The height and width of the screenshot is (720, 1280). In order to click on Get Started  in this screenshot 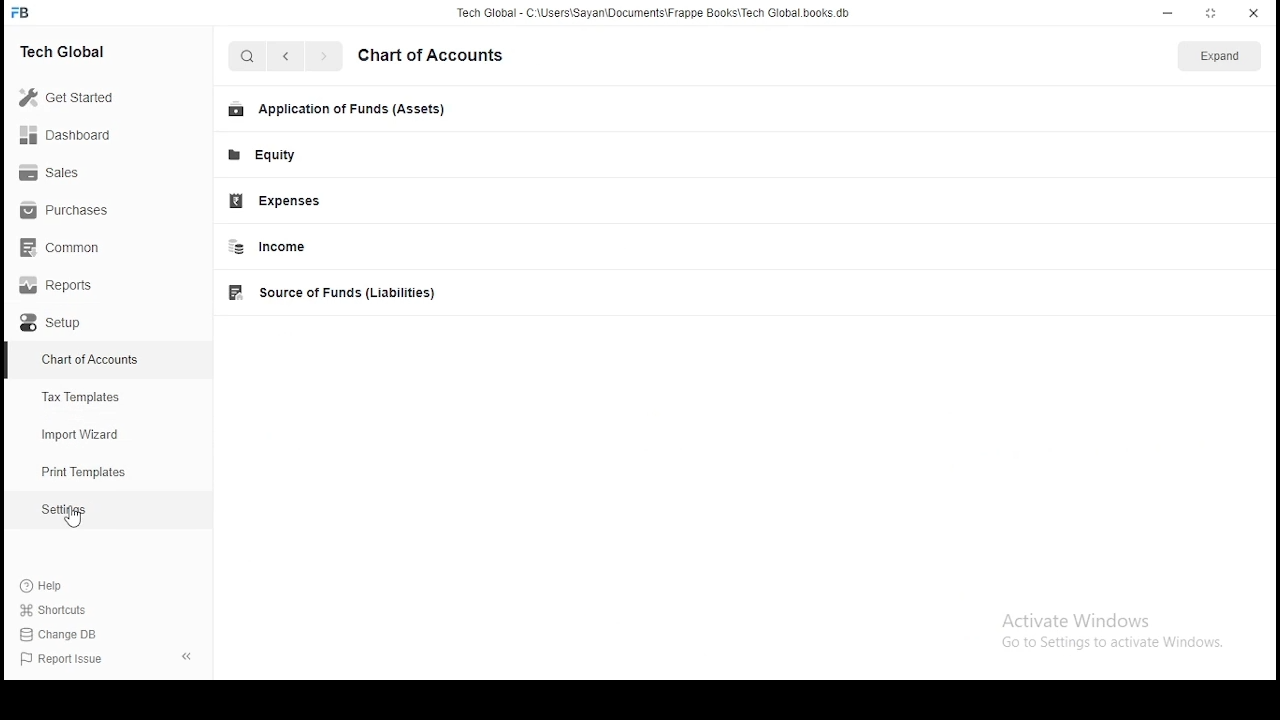, I will do `click(91, 97)`.